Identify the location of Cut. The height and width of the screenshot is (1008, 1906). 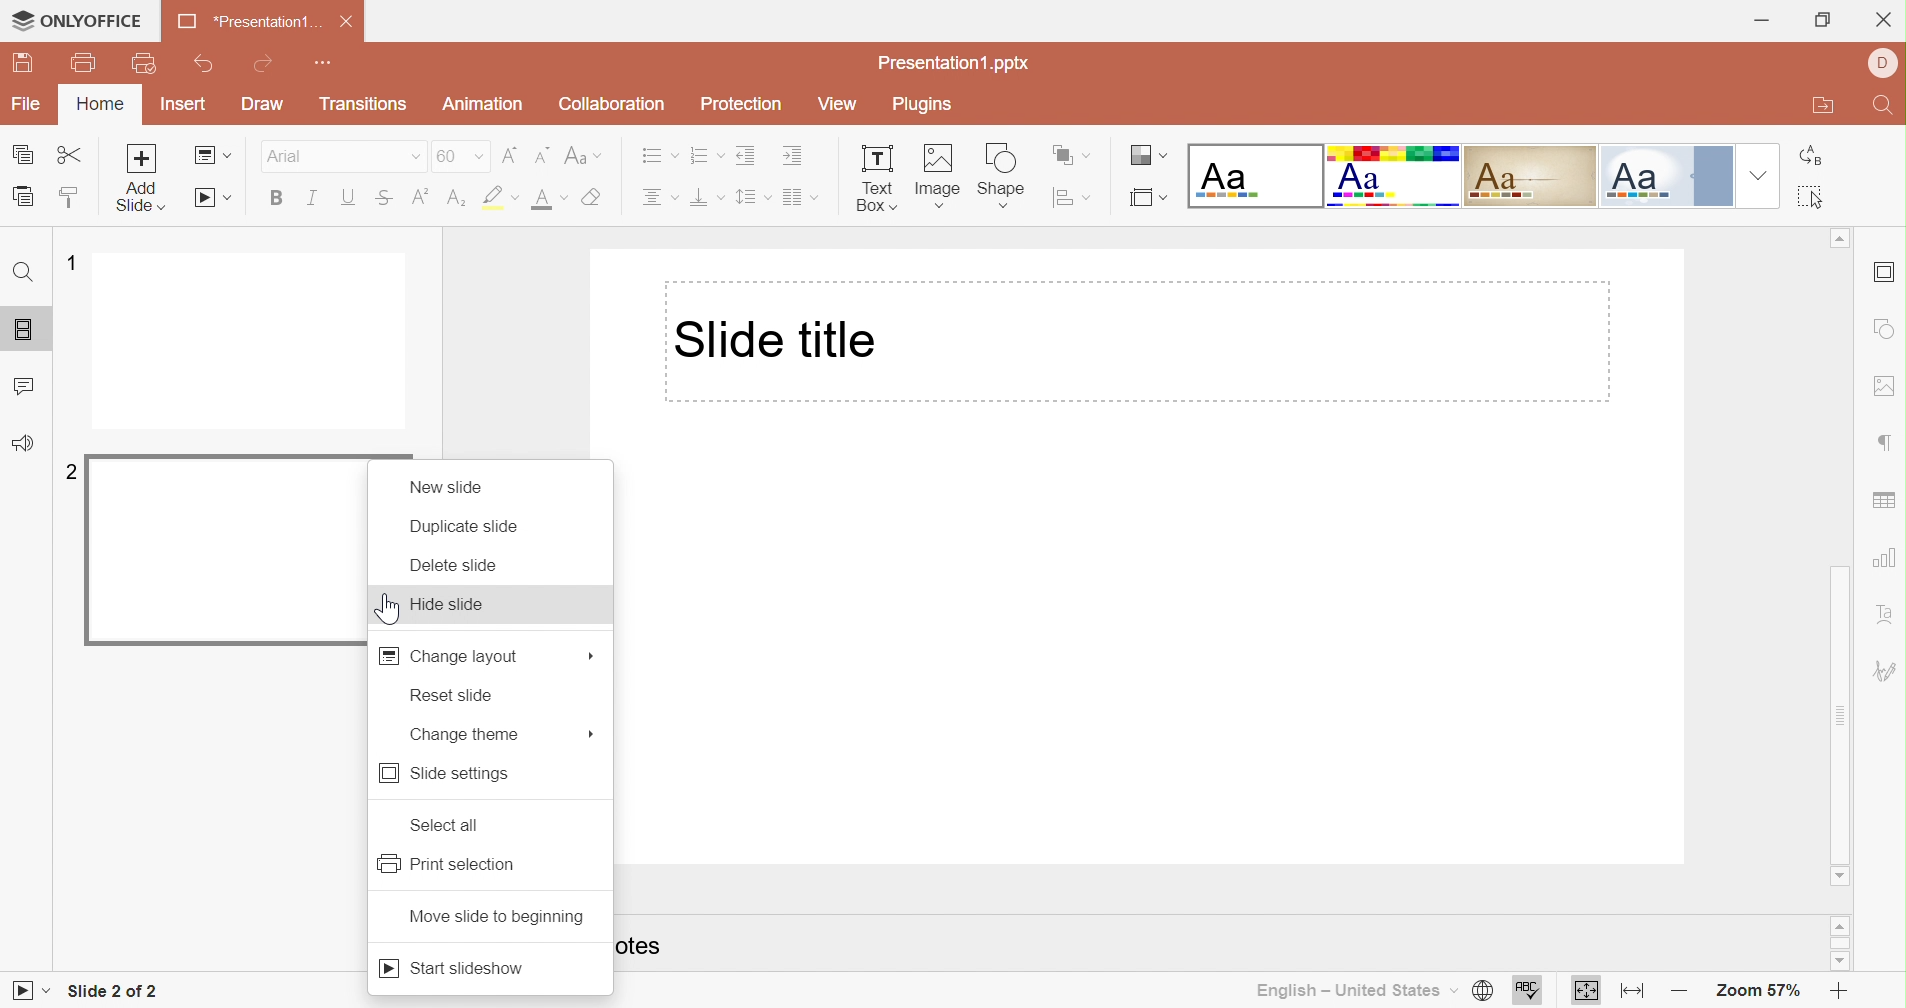
(72, 156).